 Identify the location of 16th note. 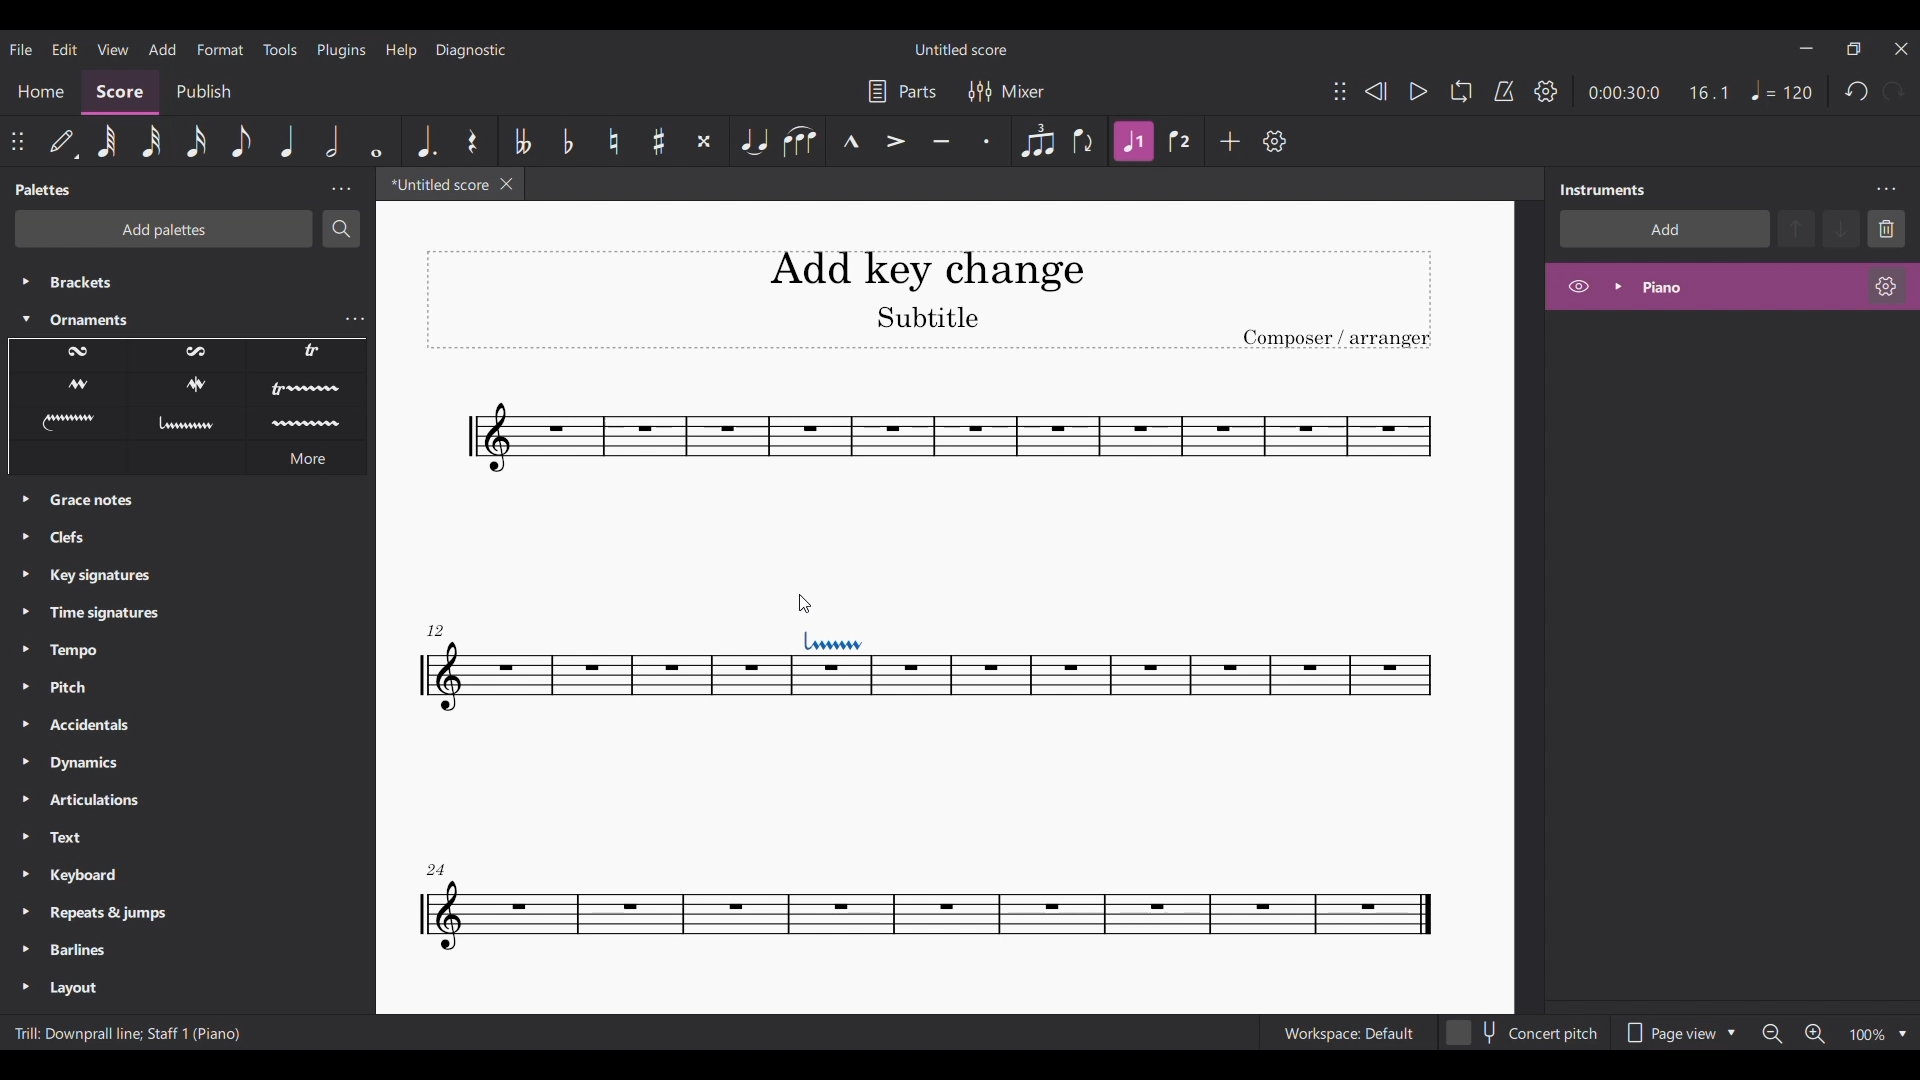
(196, 140).